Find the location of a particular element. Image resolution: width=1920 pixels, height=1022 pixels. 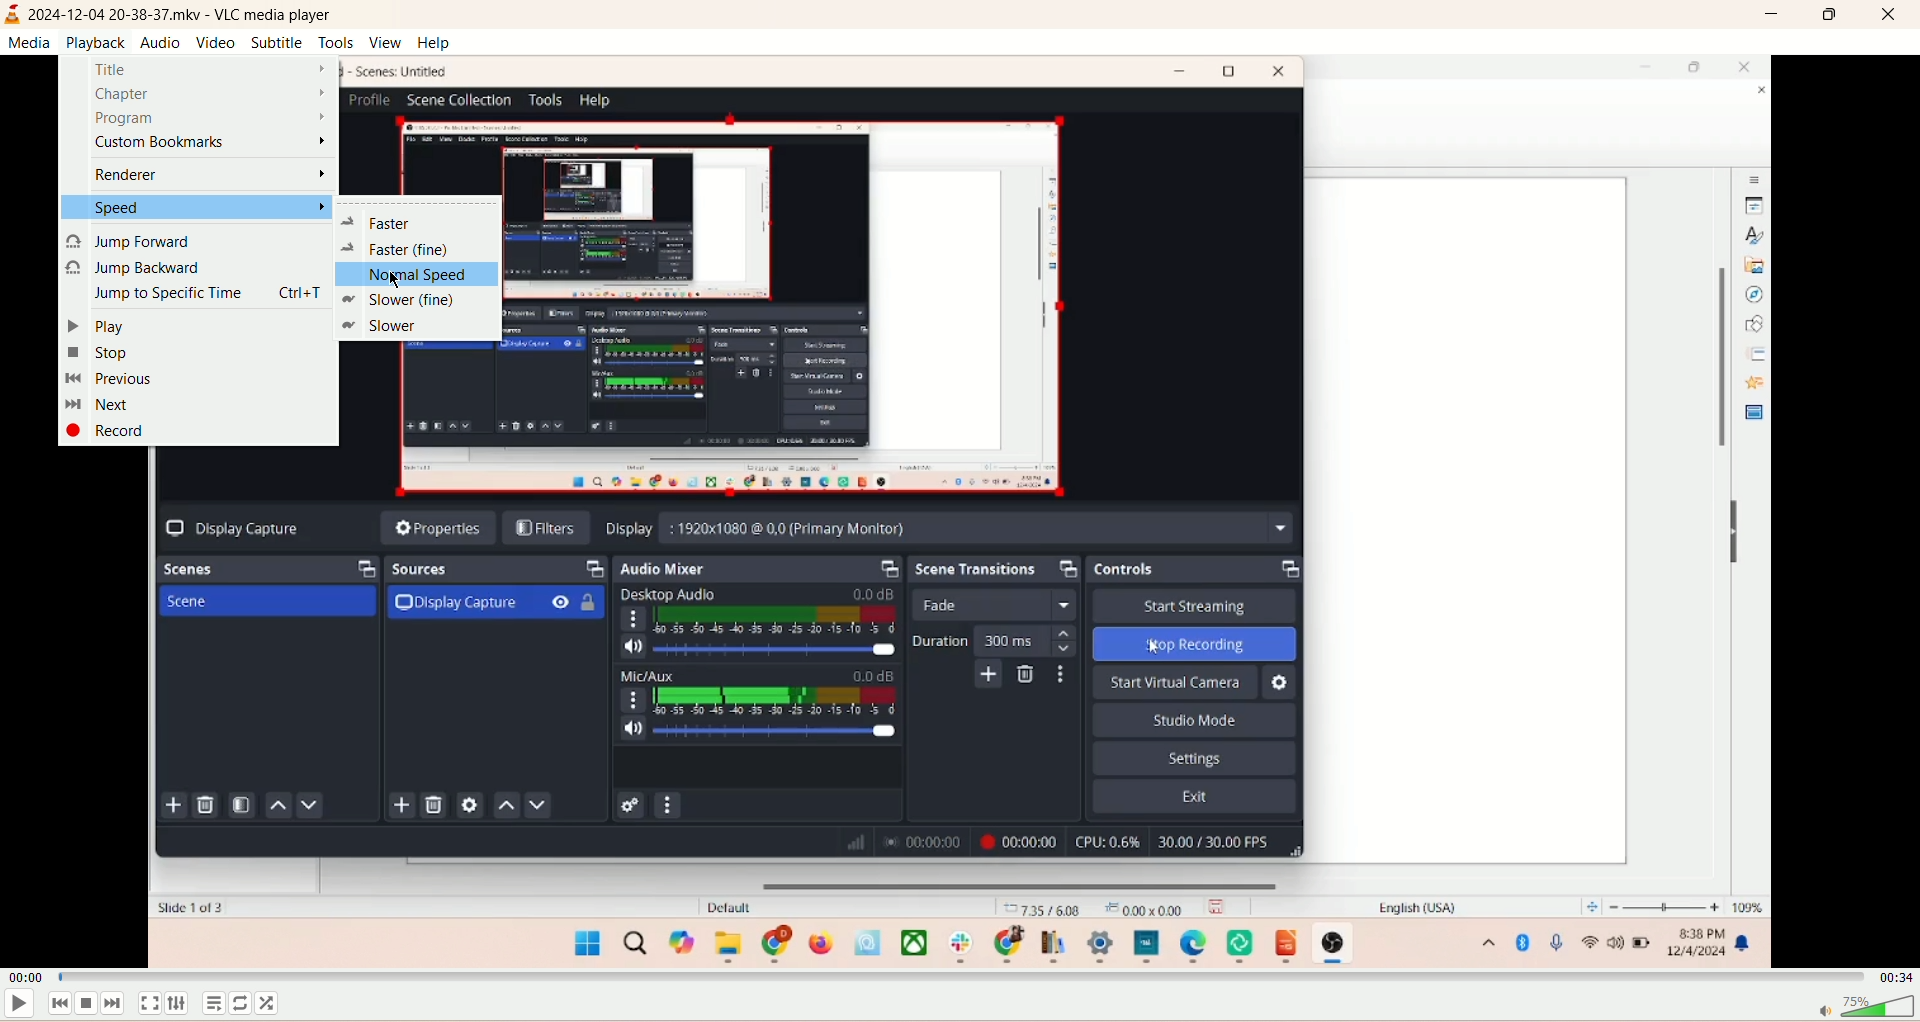

normal speed is located at coordinates (418, 272).